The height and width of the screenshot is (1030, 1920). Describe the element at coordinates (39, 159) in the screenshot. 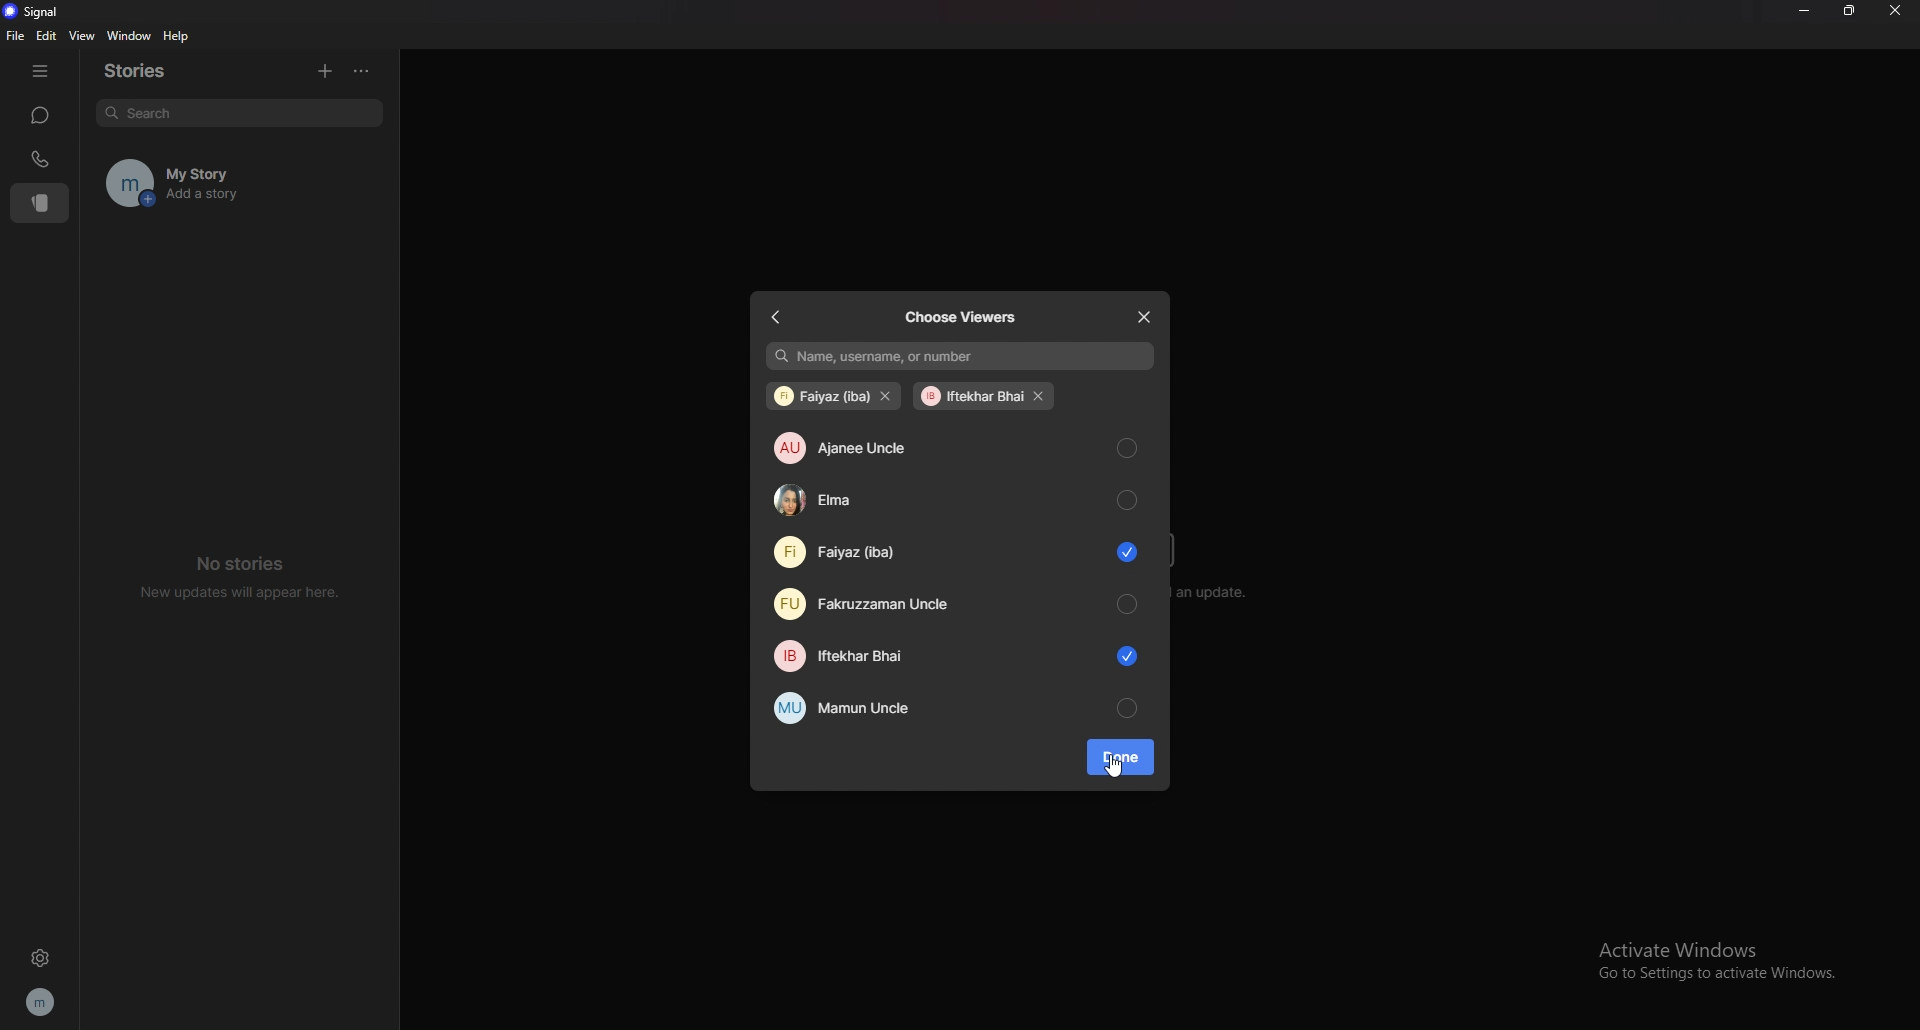

I see `calls` at that location.